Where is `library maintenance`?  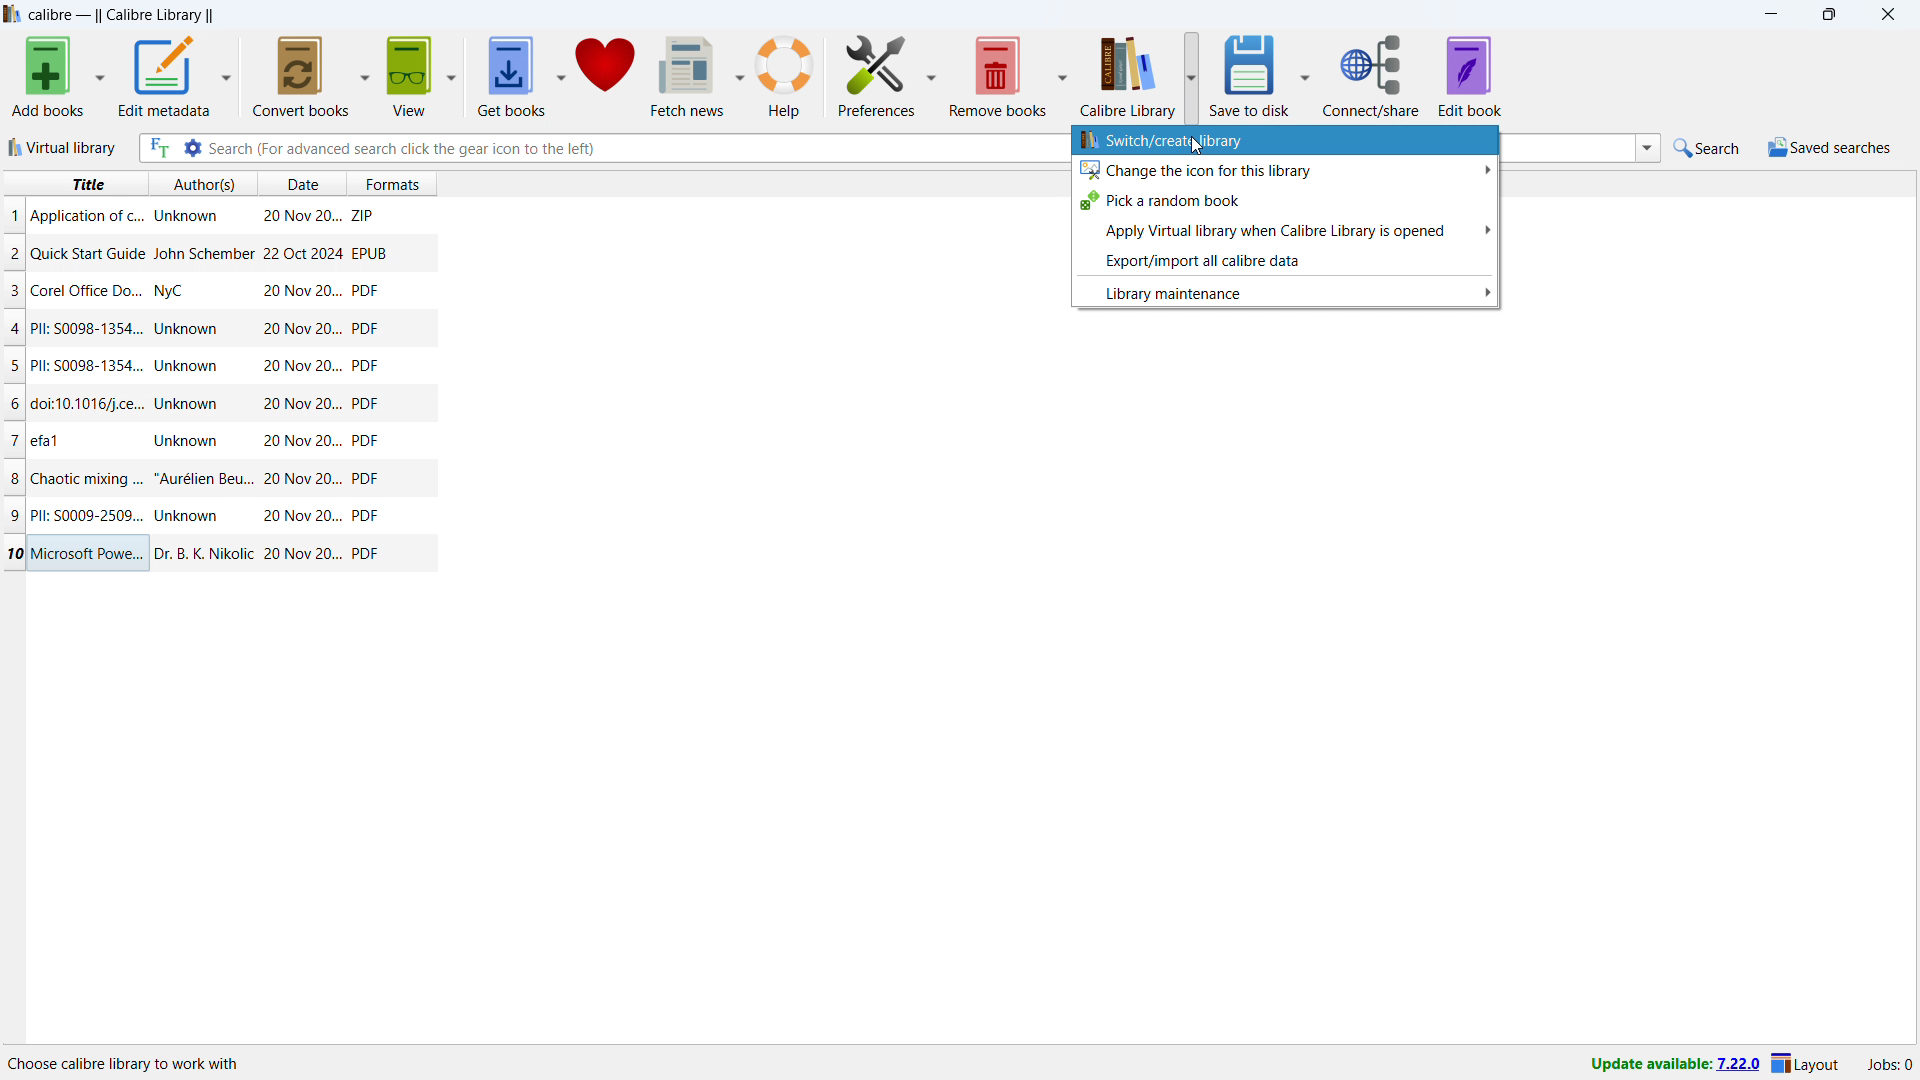 library maintenance is located at coordinates (1285, 295).